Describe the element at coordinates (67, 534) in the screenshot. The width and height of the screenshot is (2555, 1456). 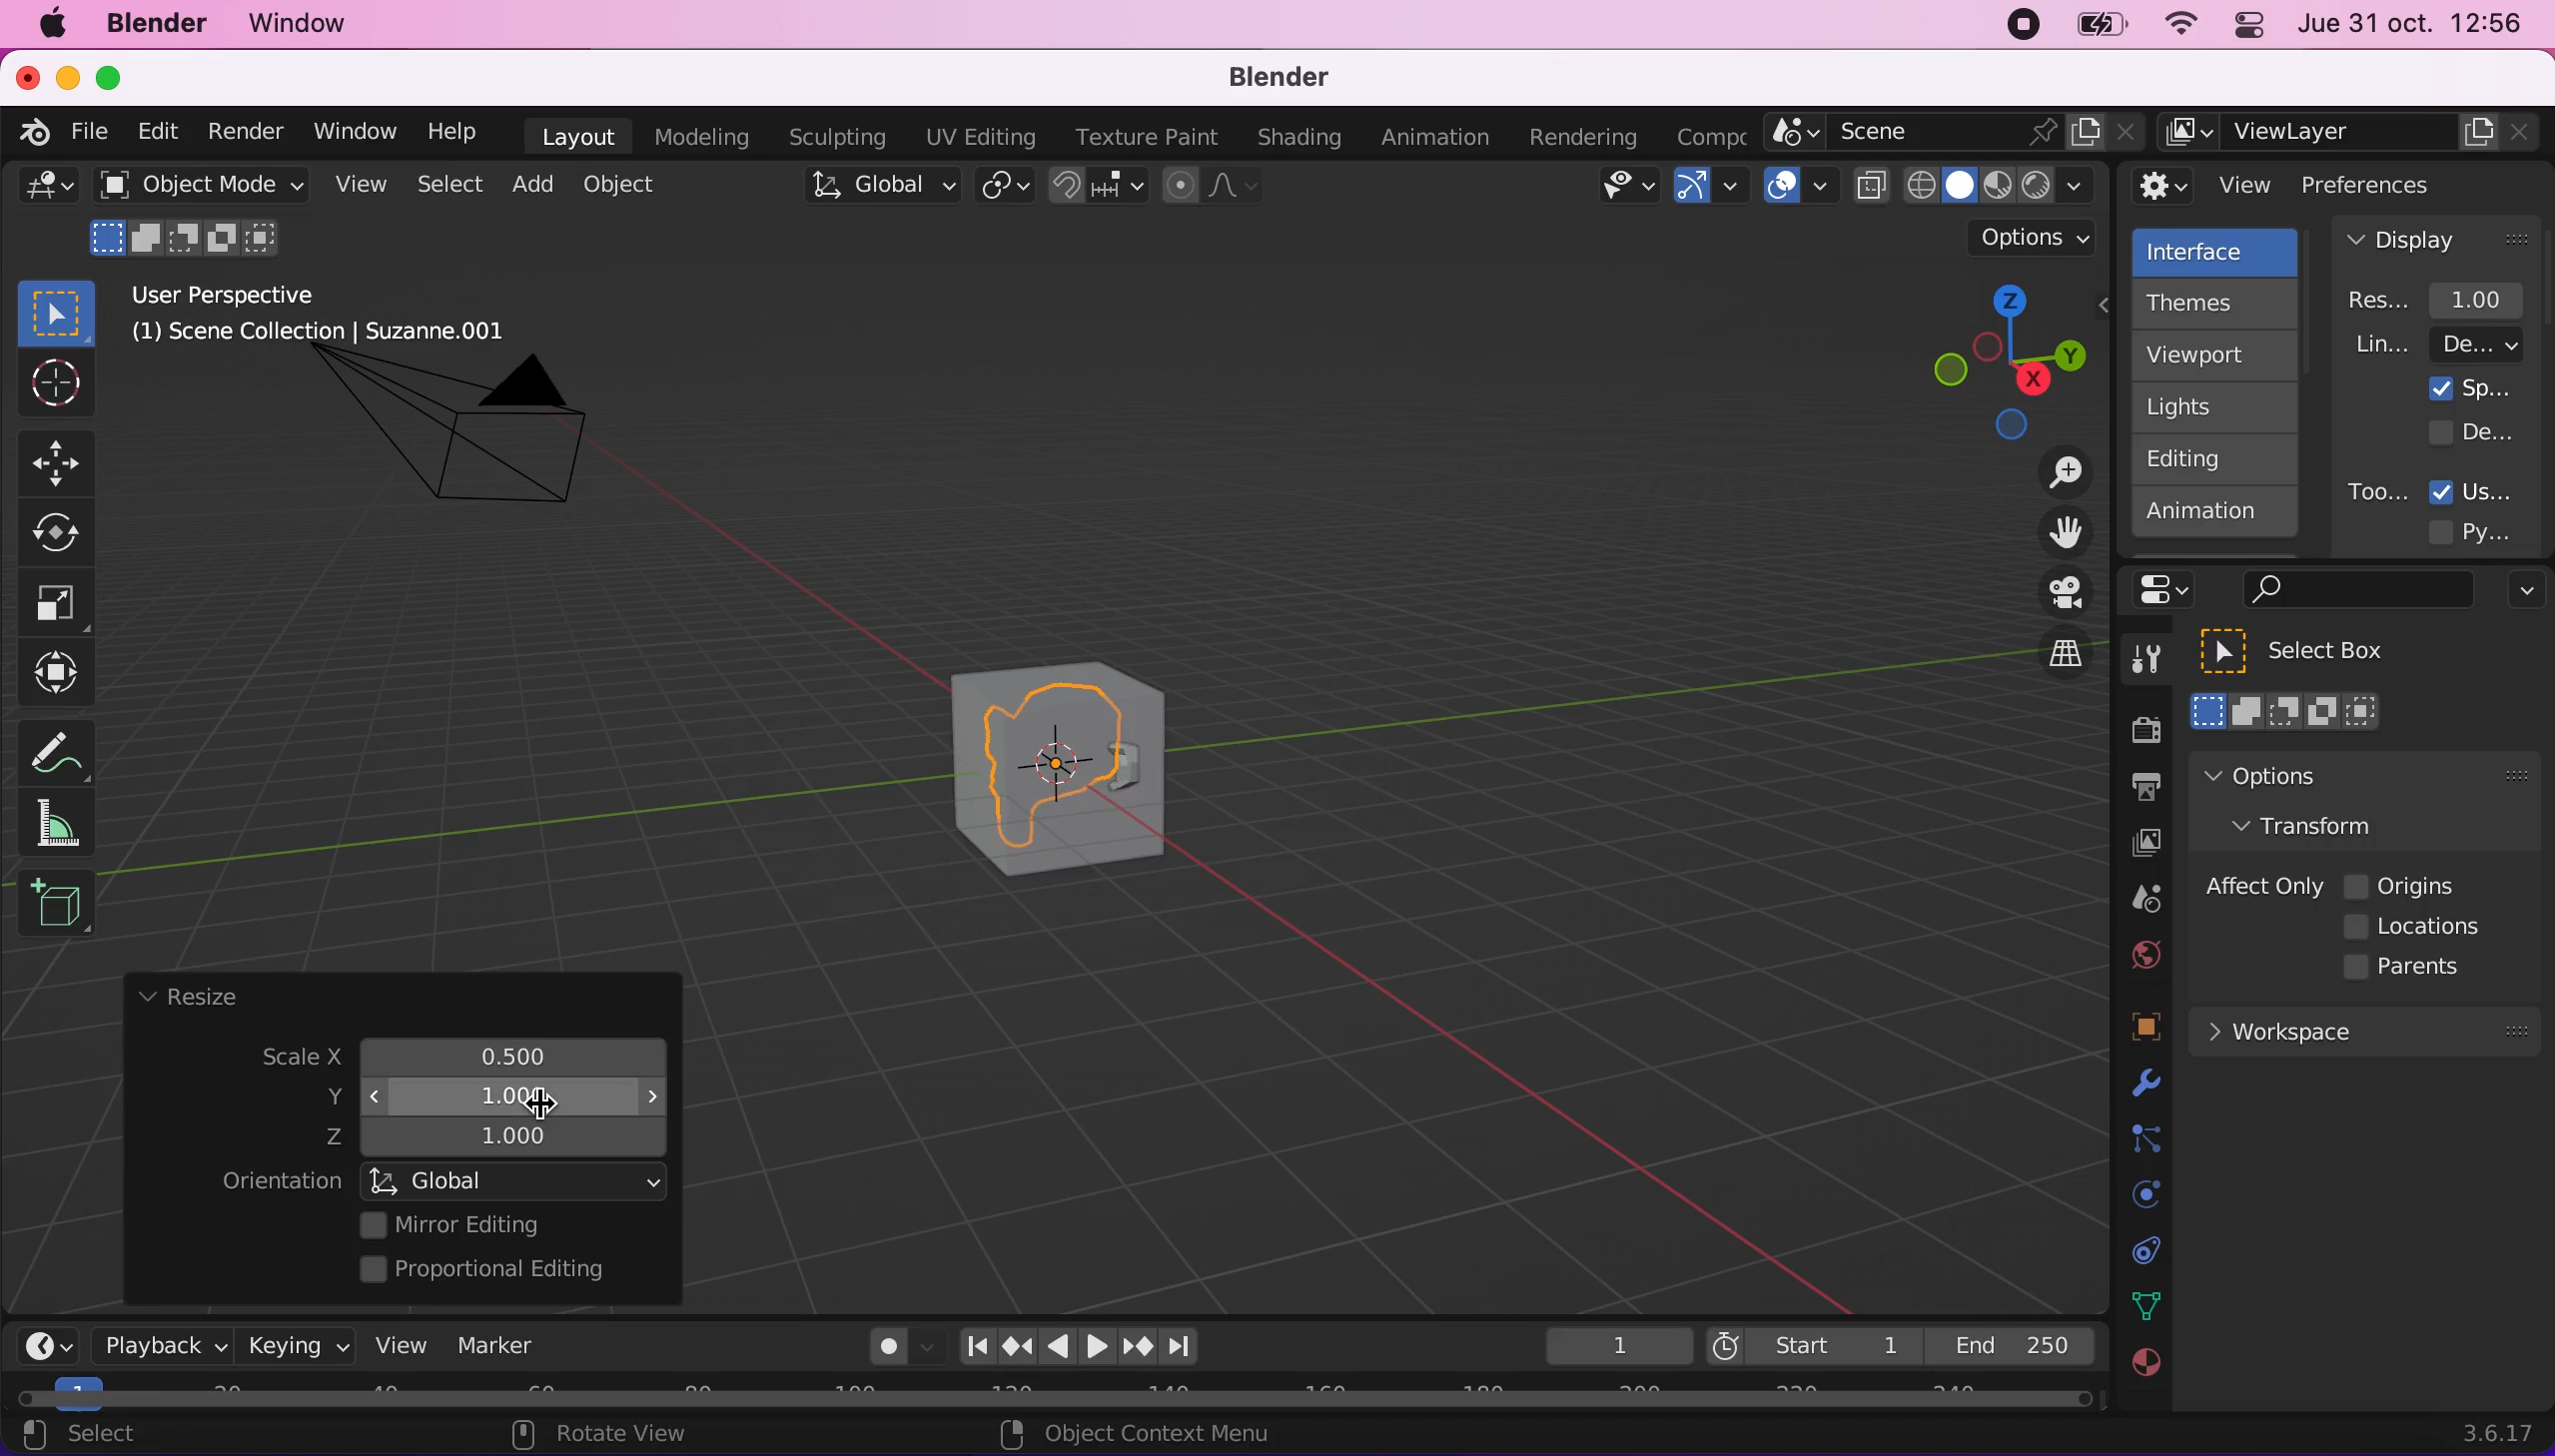
I see `` at that location.